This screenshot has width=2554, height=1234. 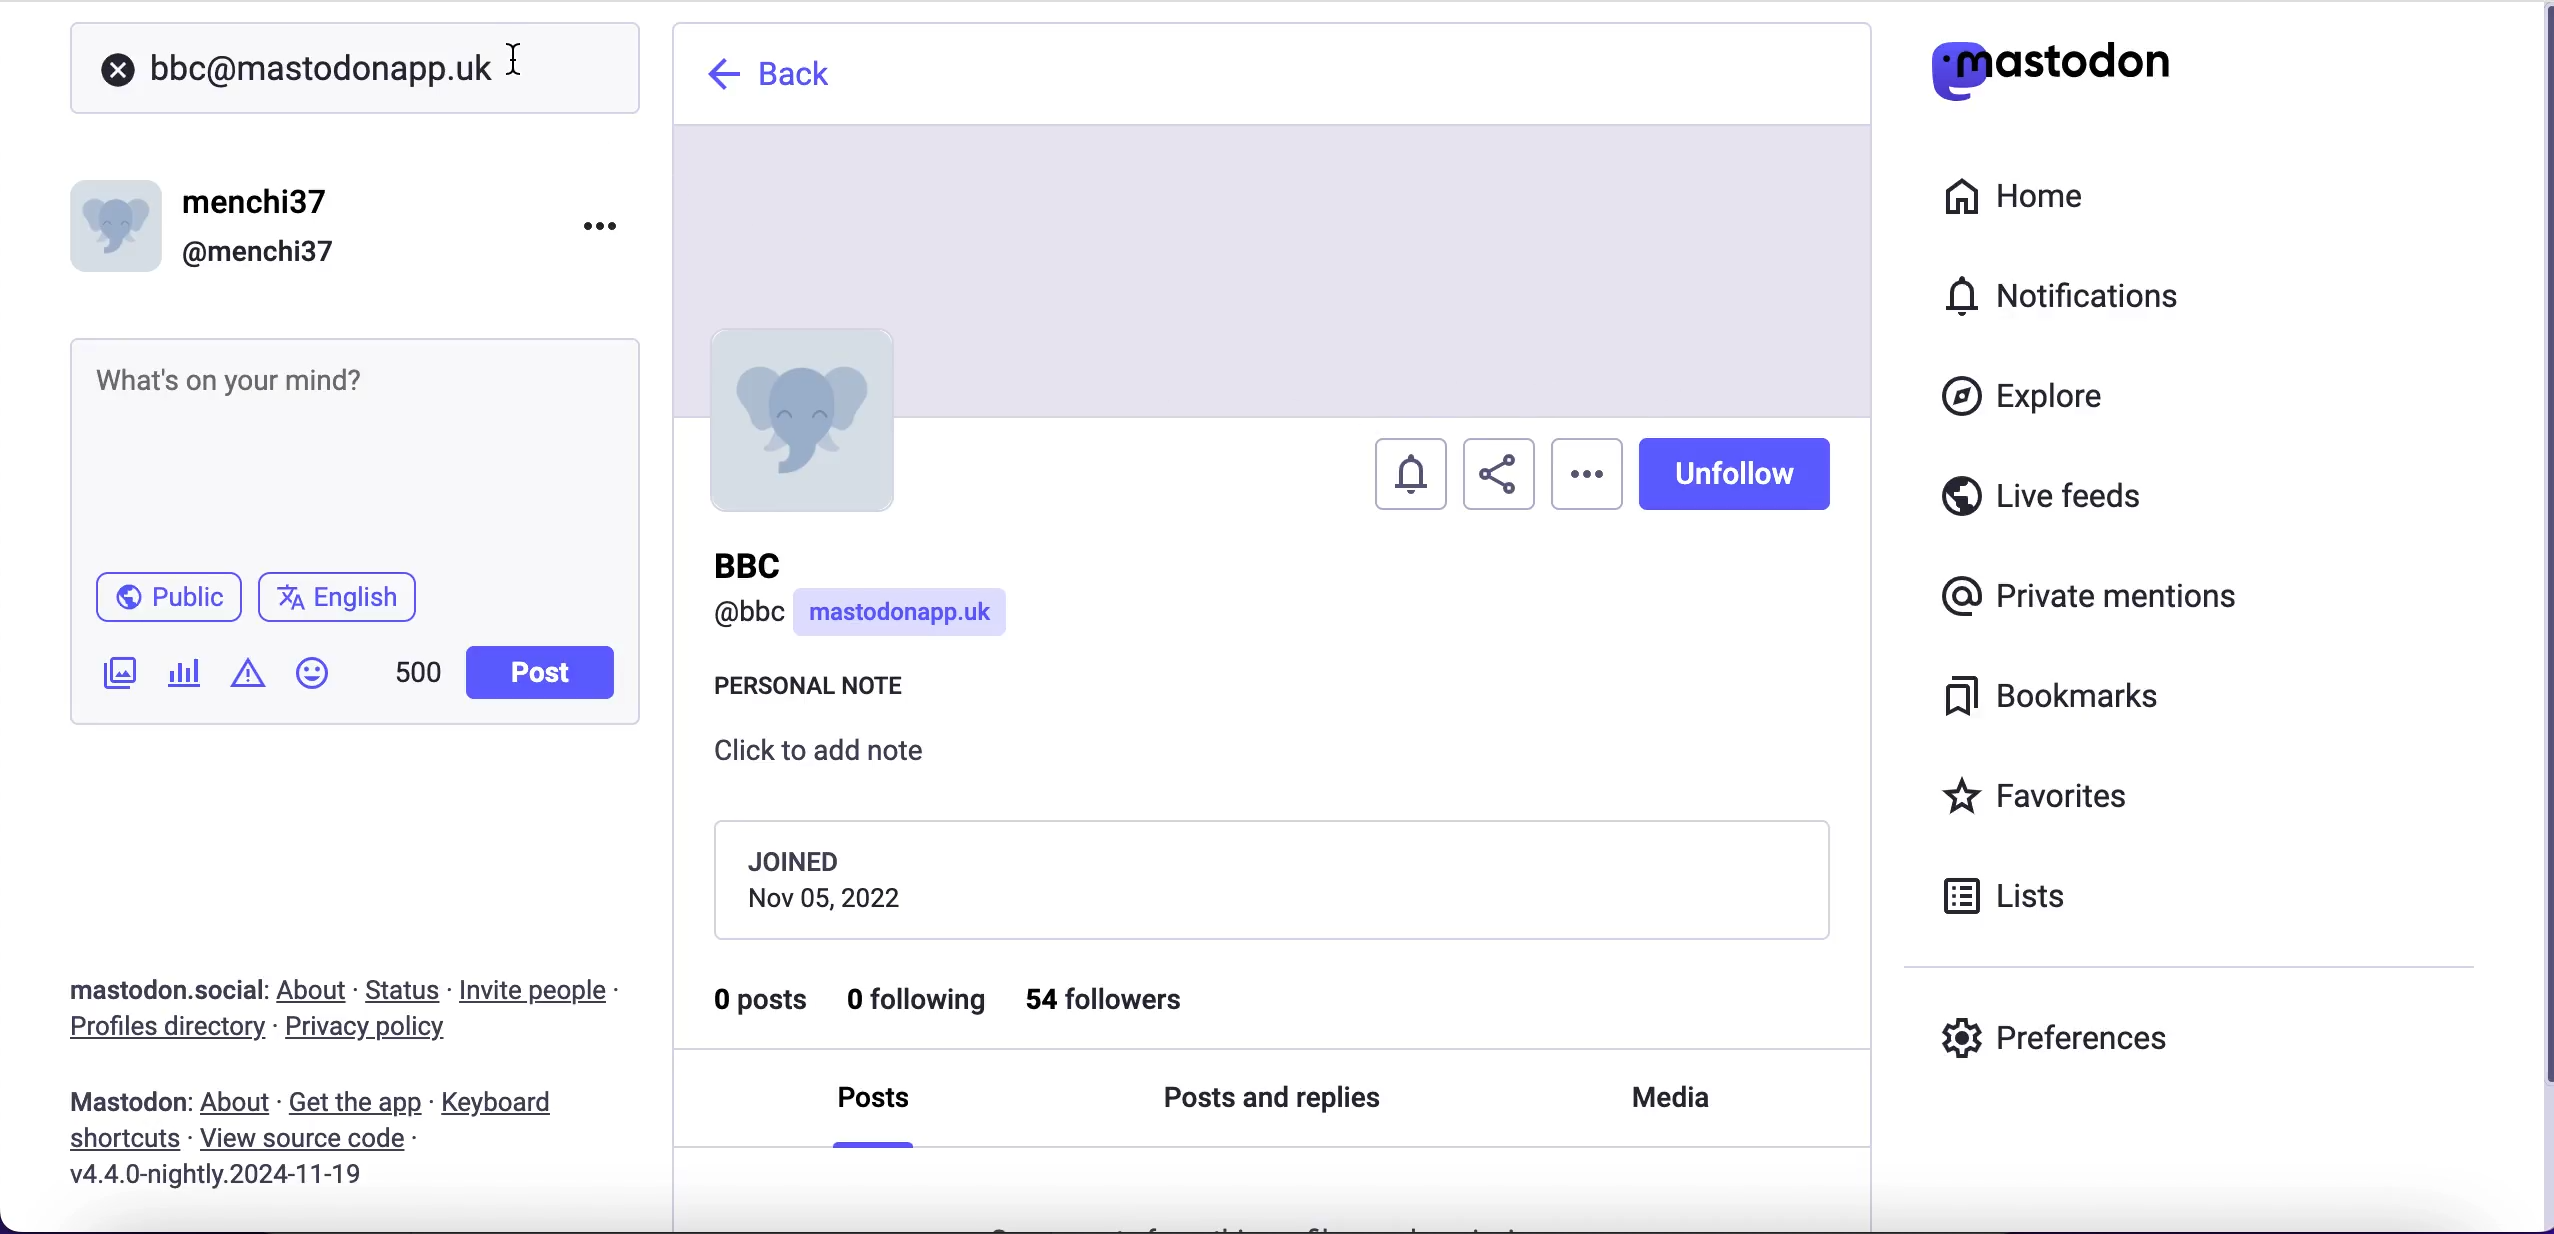 I want to click on user name, so click(x=208, y=225).